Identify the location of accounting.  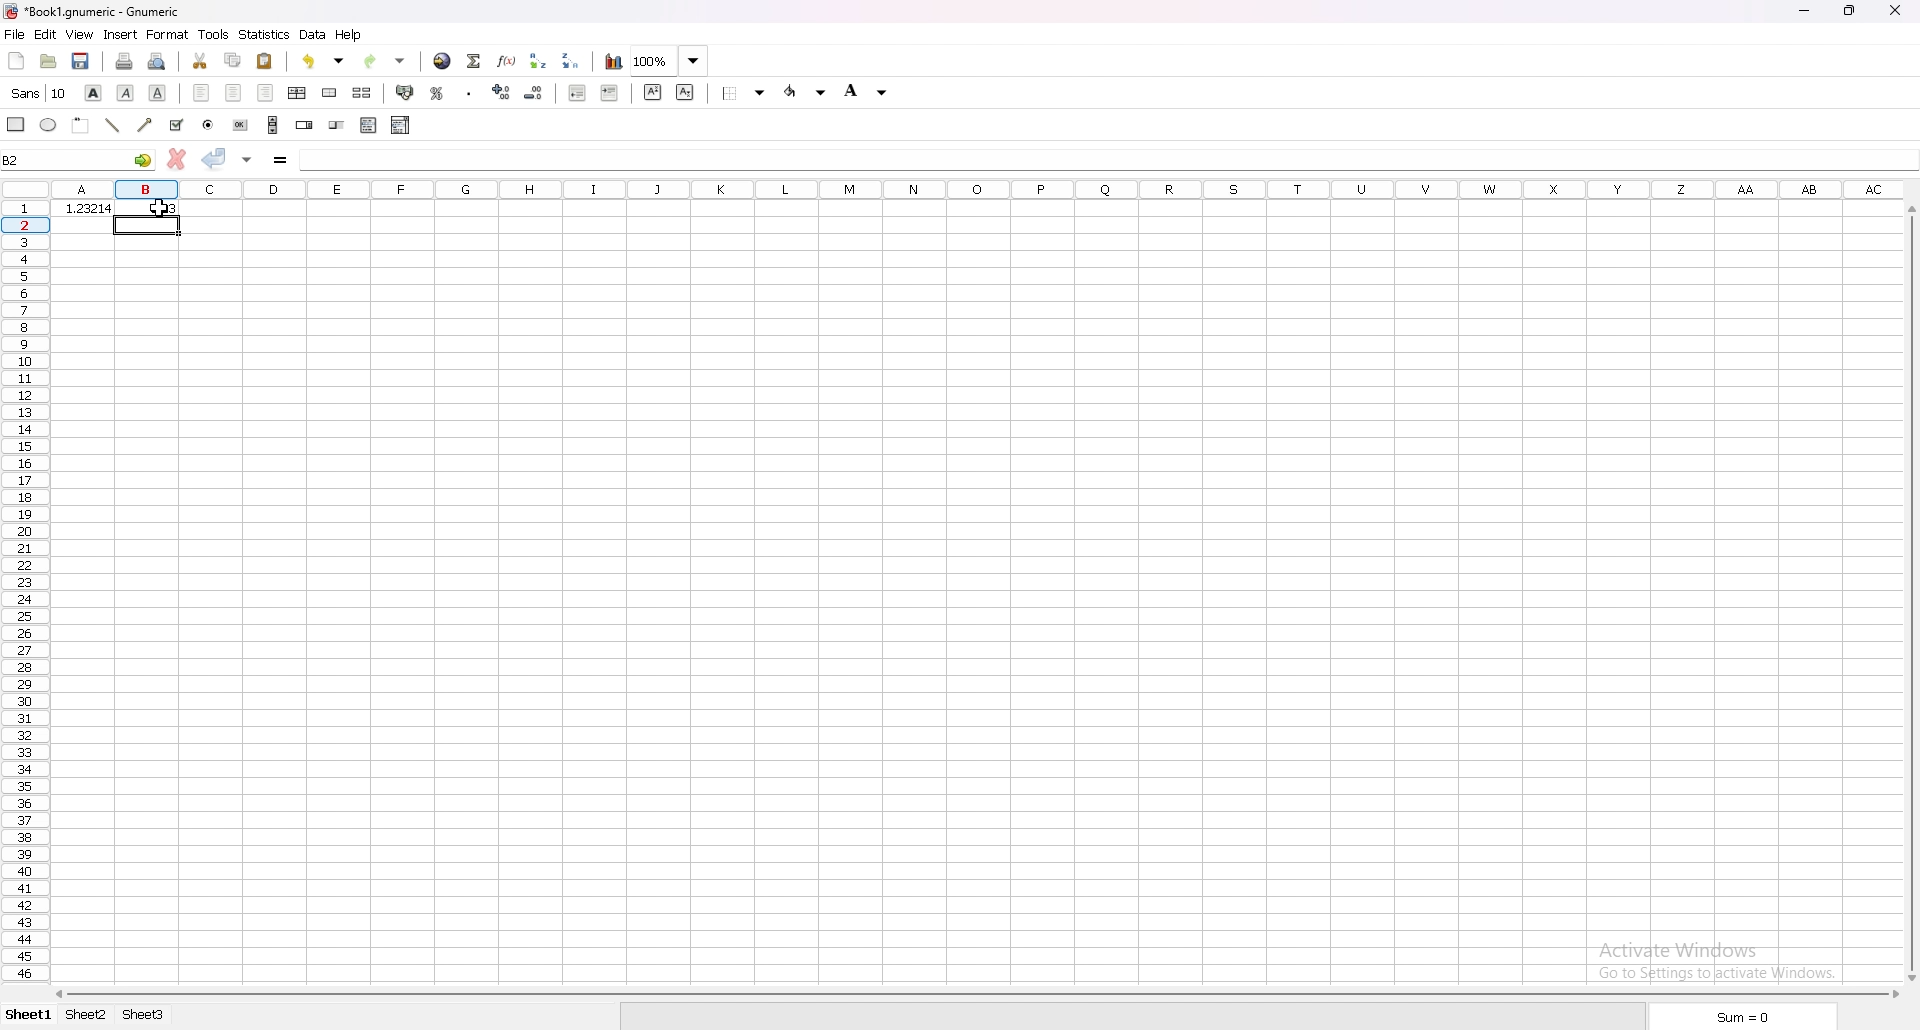
(405, 92).